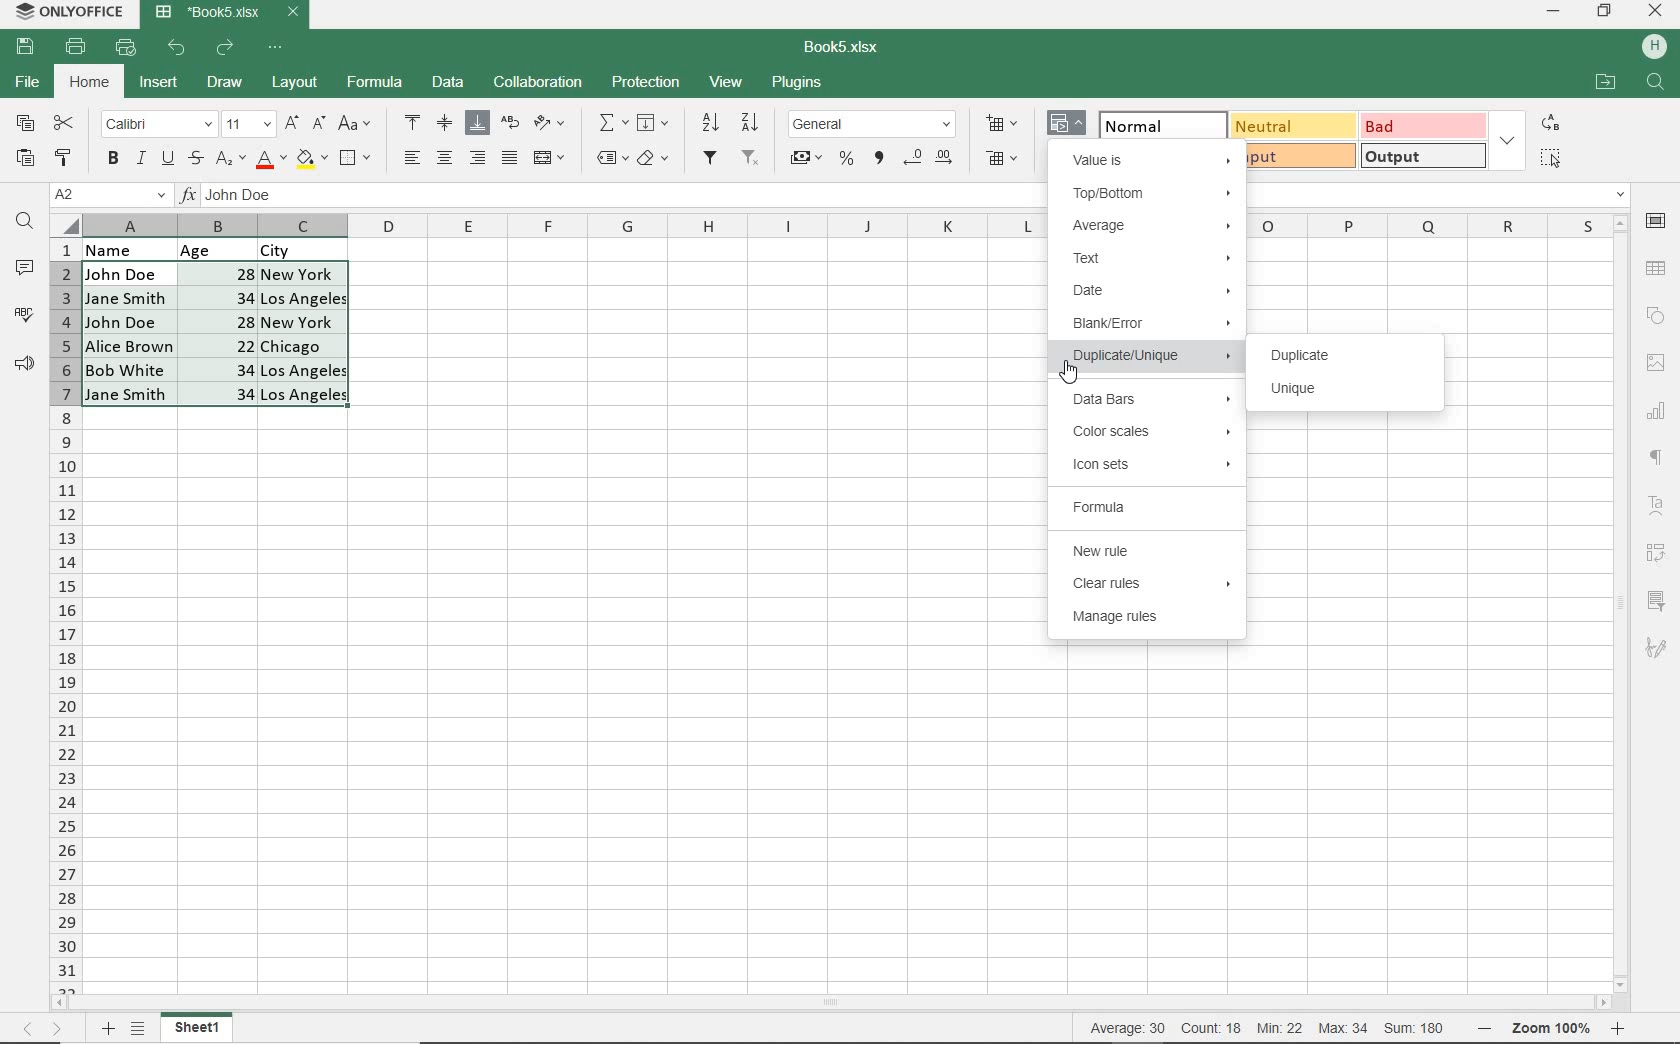 The height and width of the screenshot is (1044, 1680). What do you see at coordinates (1656, 647) in the screenshot?
I see `SIGNATURE` at bounding box center [1656, 647].